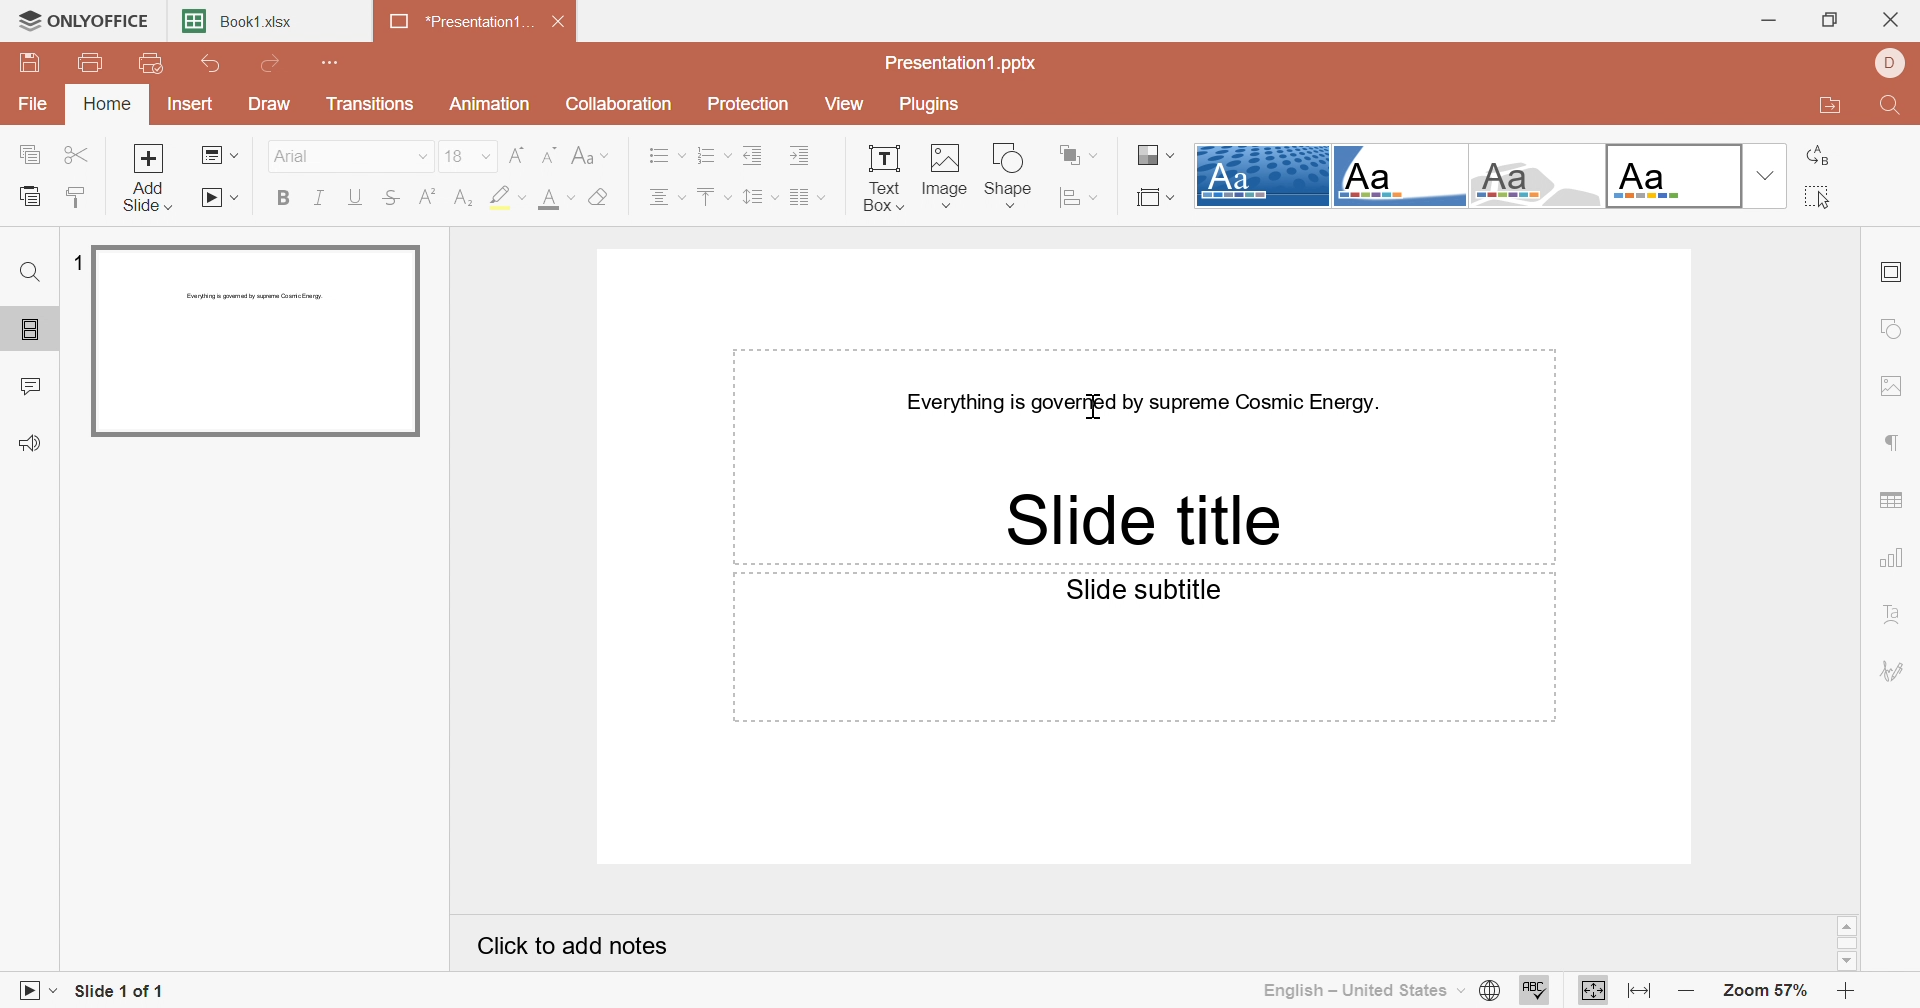 The image size is (1920, 1008). Describe the element at coordinates (1849, 945) in the screenshot. I see `Scroll Bar` at that location.